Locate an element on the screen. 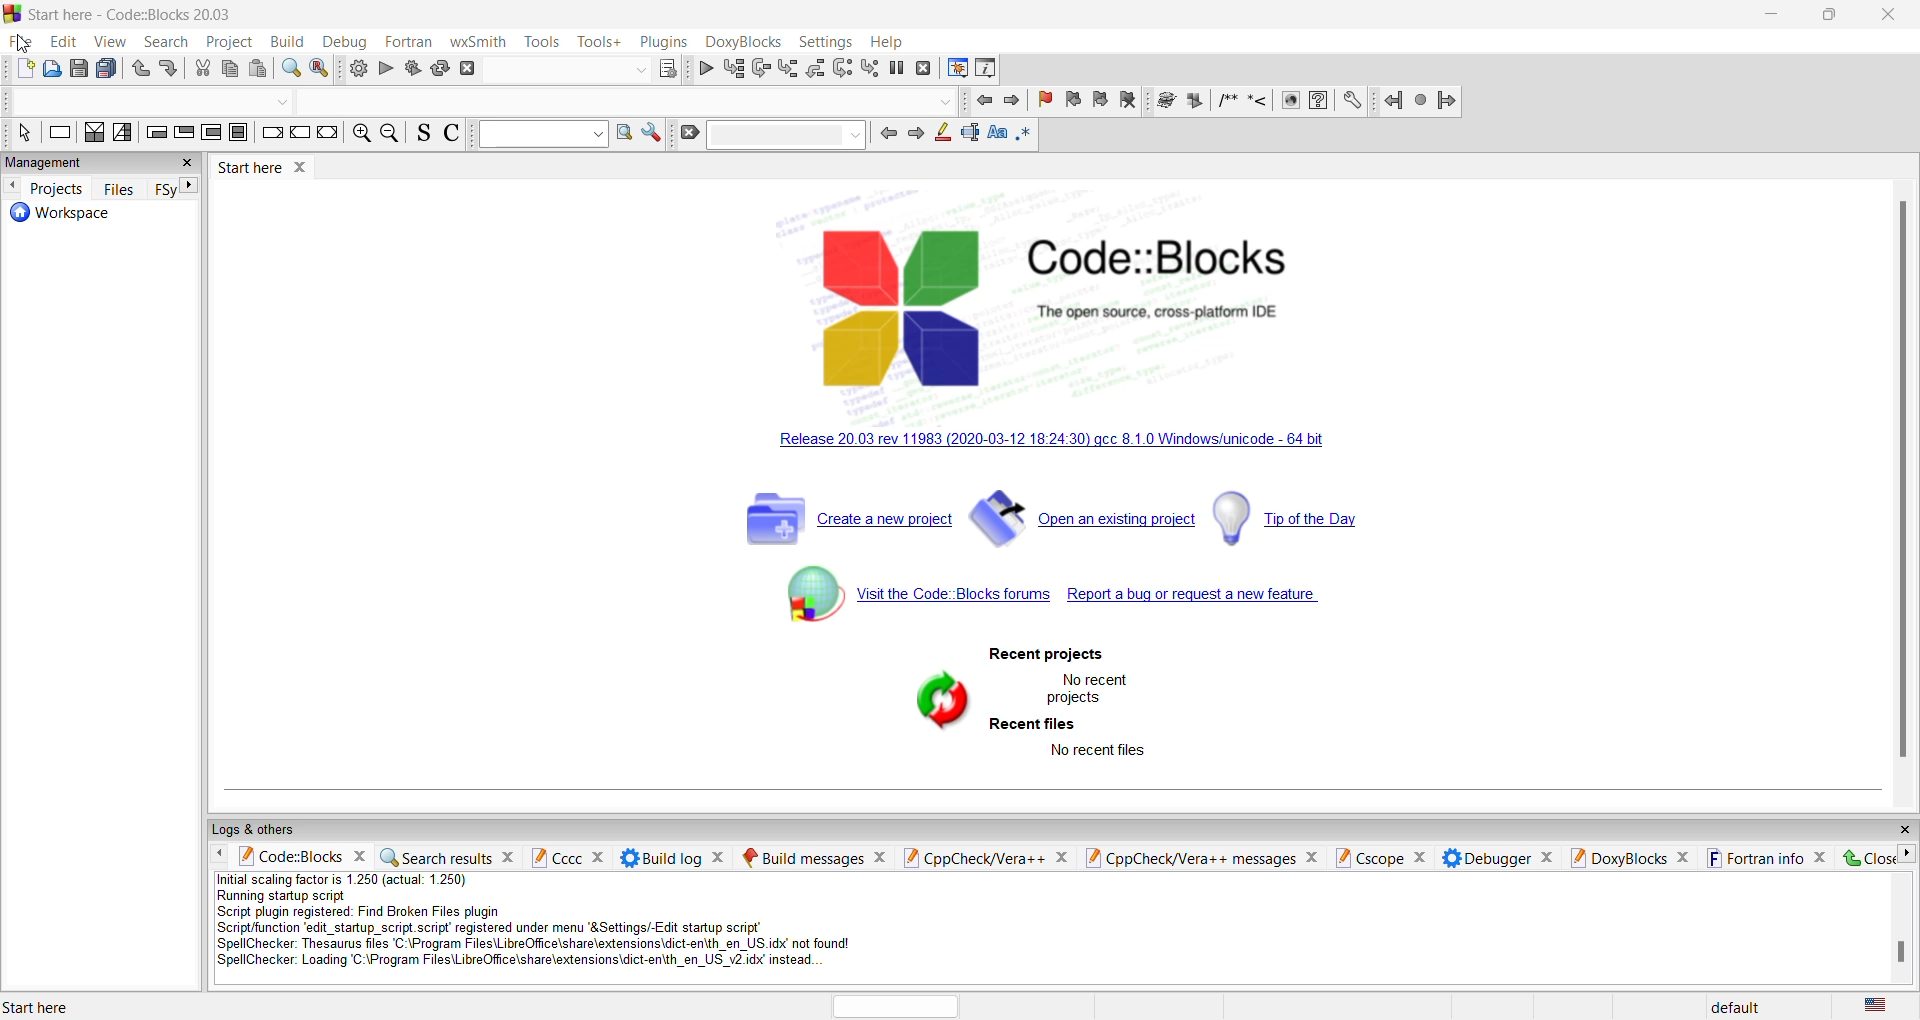 This screenshot has height=1020, width=1920. logs and others is located at coordinates (263, 830).